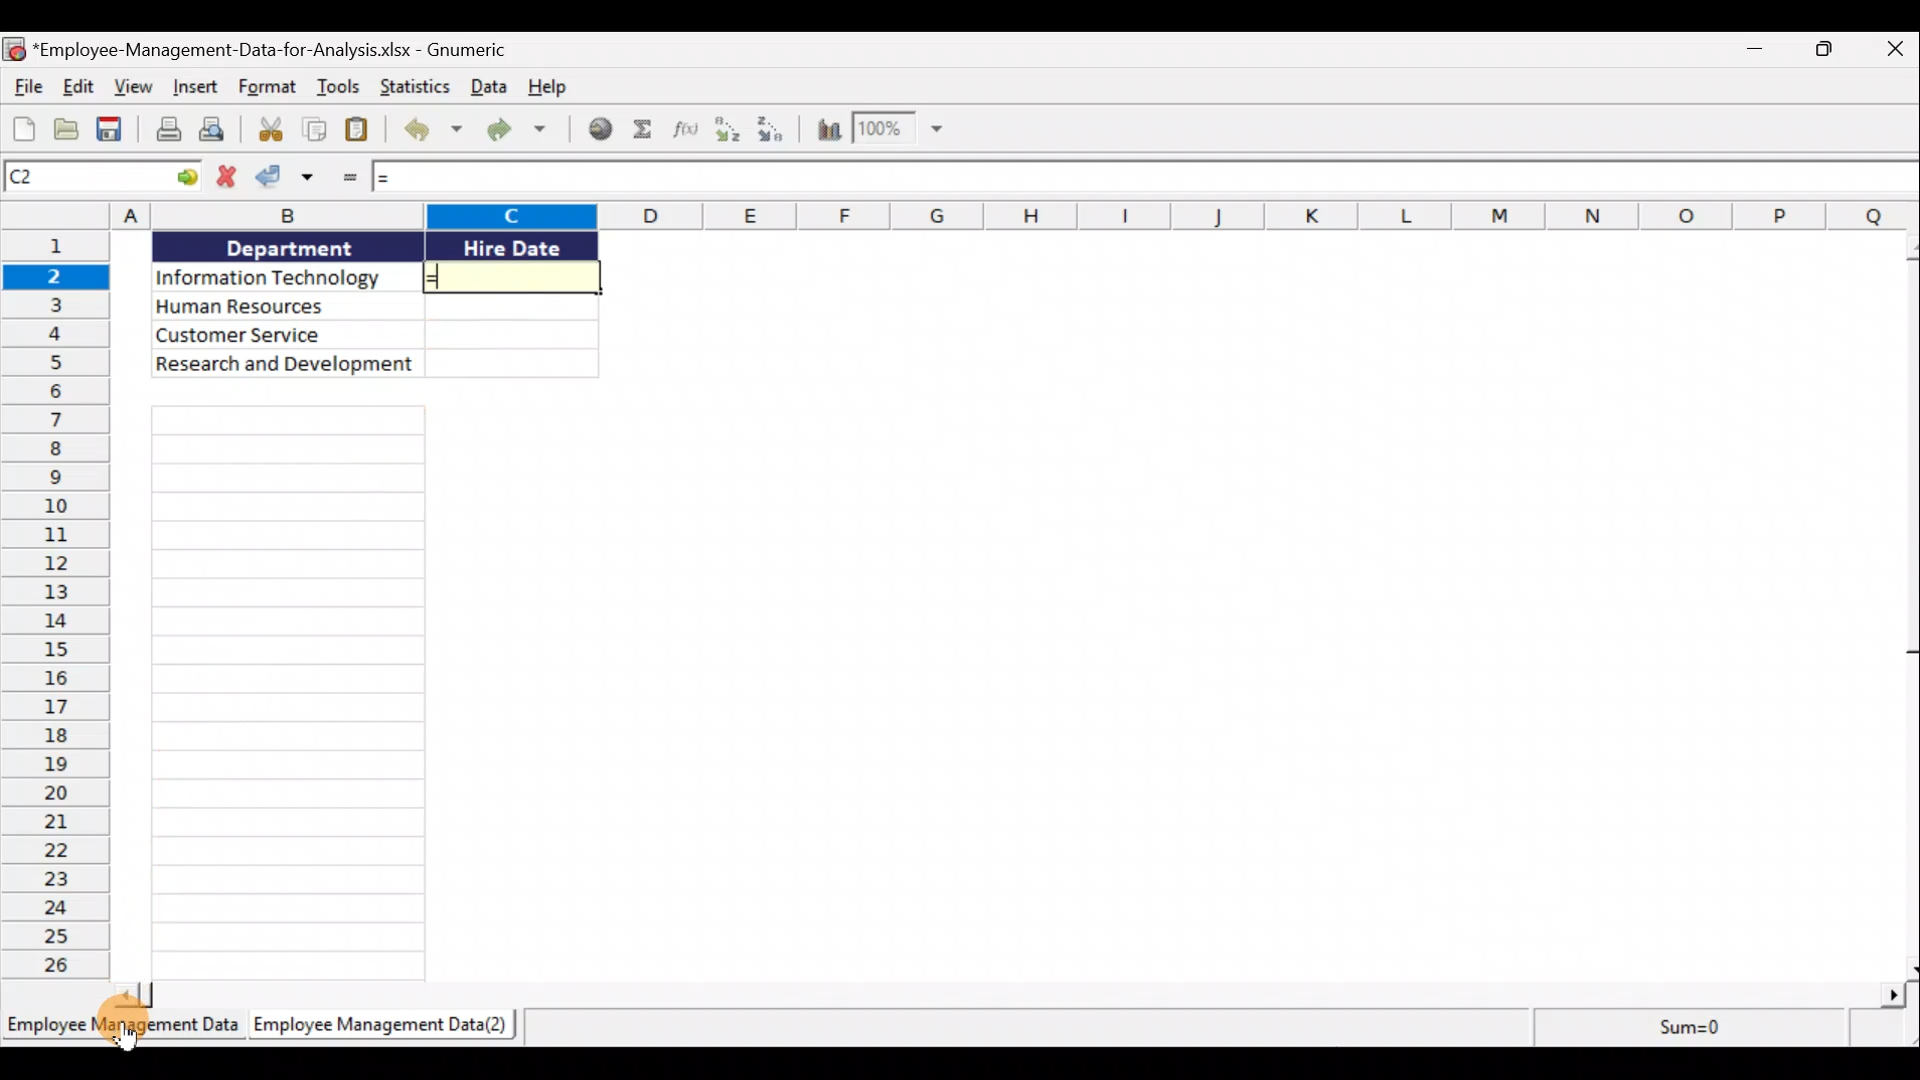  I want to click on Format, so click(268, 90).